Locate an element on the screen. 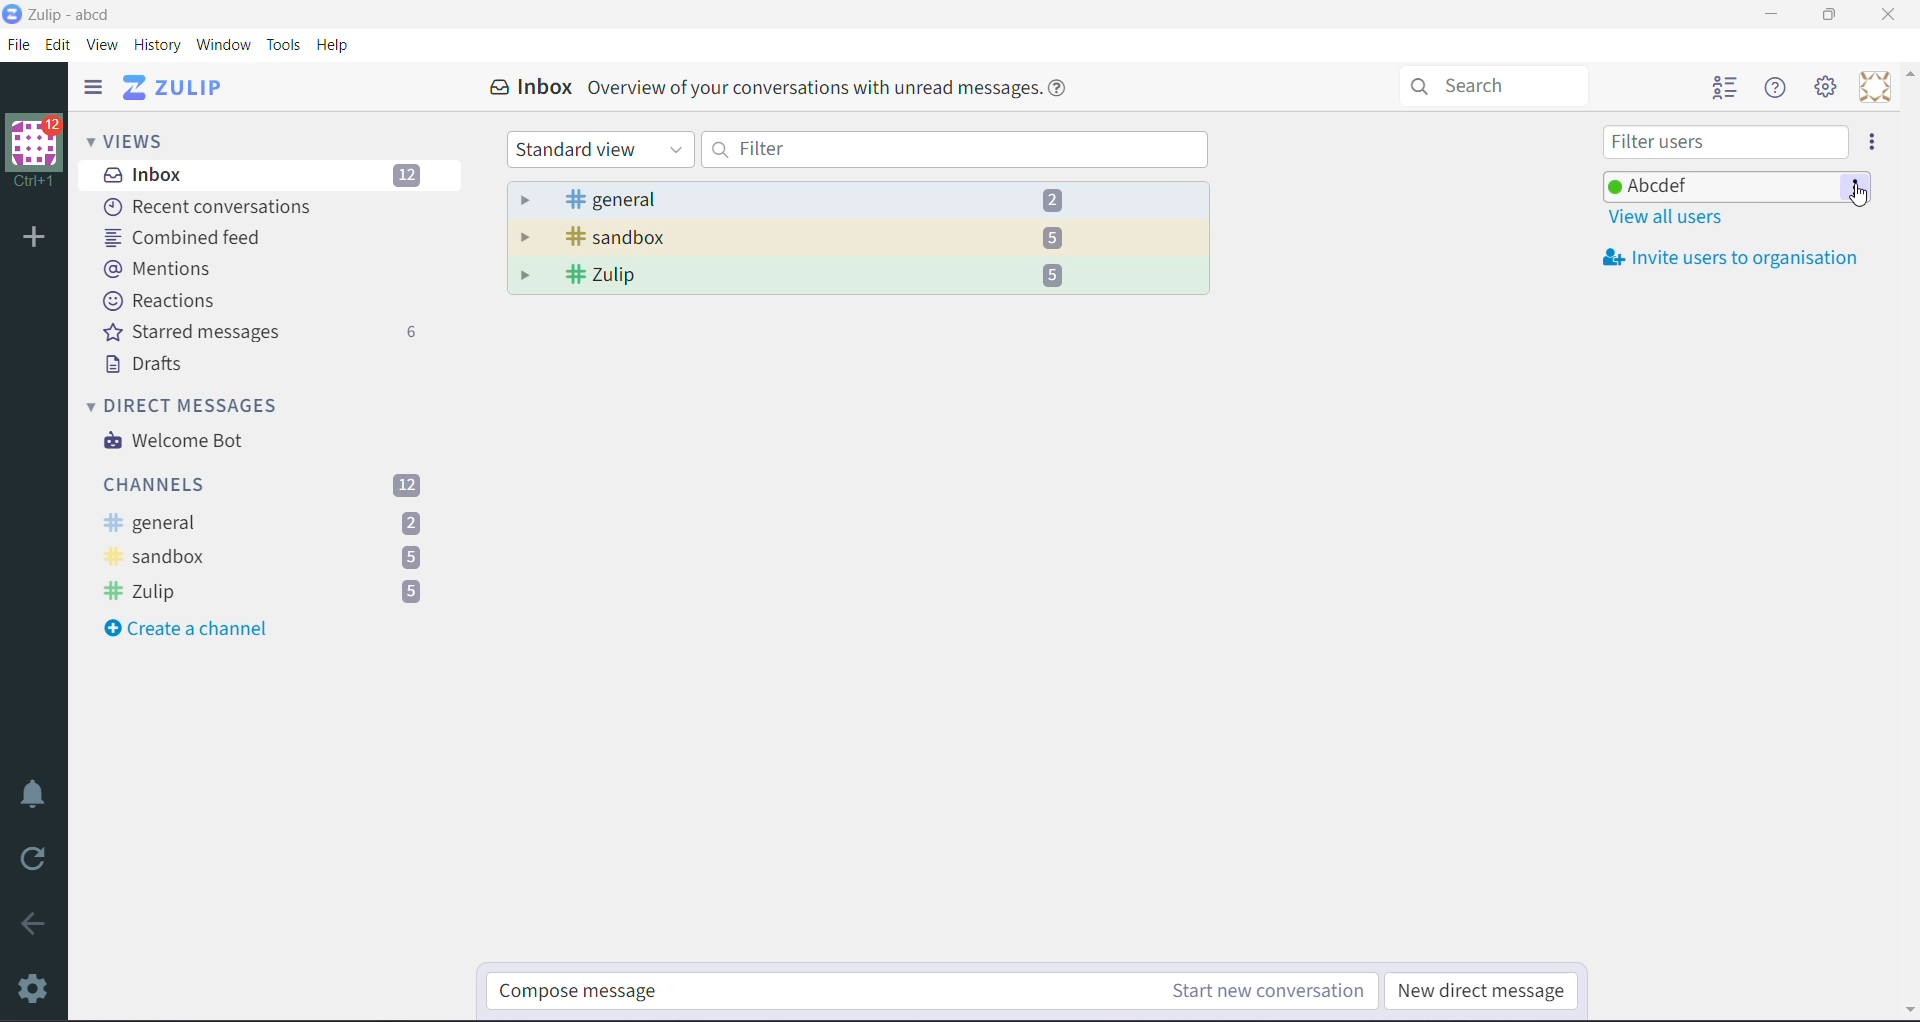 This screenshot has height=1022, width=1920. Restore Down is located at coordinates (1829, 17).